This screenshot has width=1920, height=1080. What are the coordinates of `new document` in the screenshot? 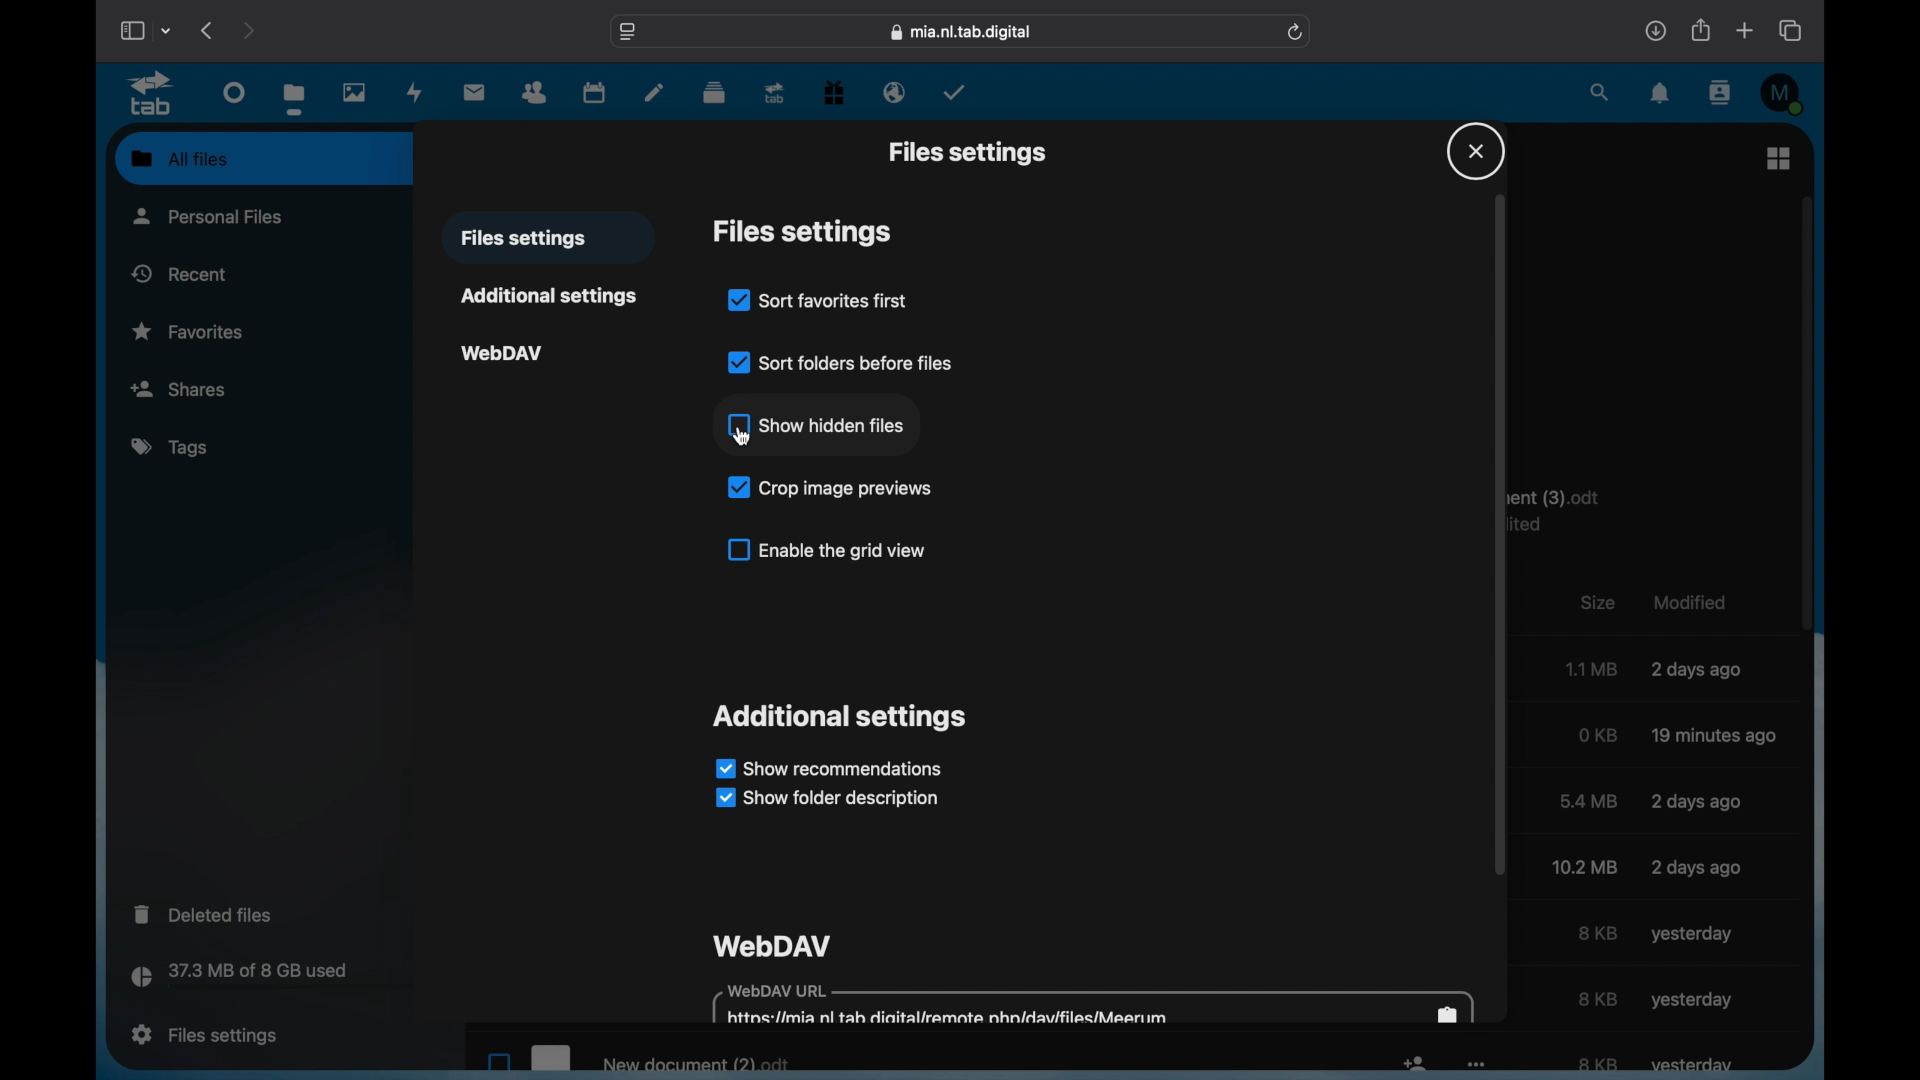 It's located at (658, 1060).